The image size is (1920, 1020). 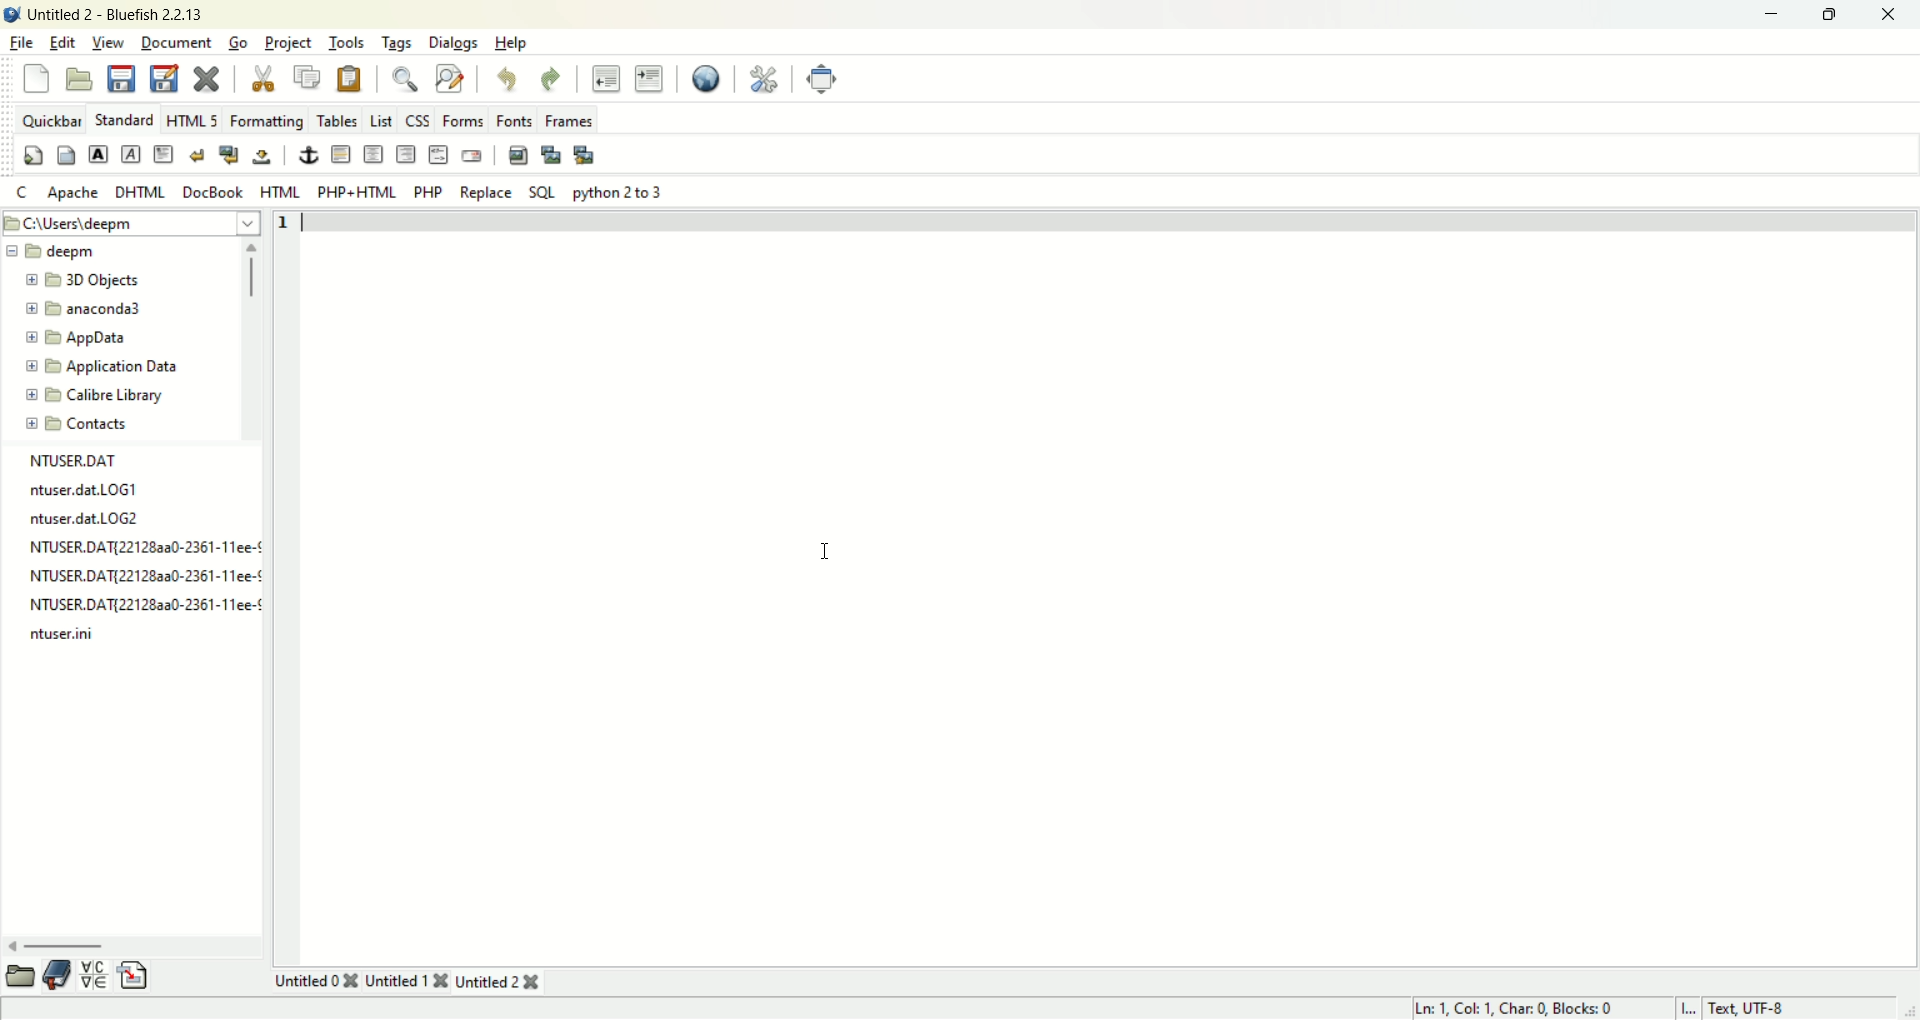 I want to click on standard, so click(x=127, y=120).